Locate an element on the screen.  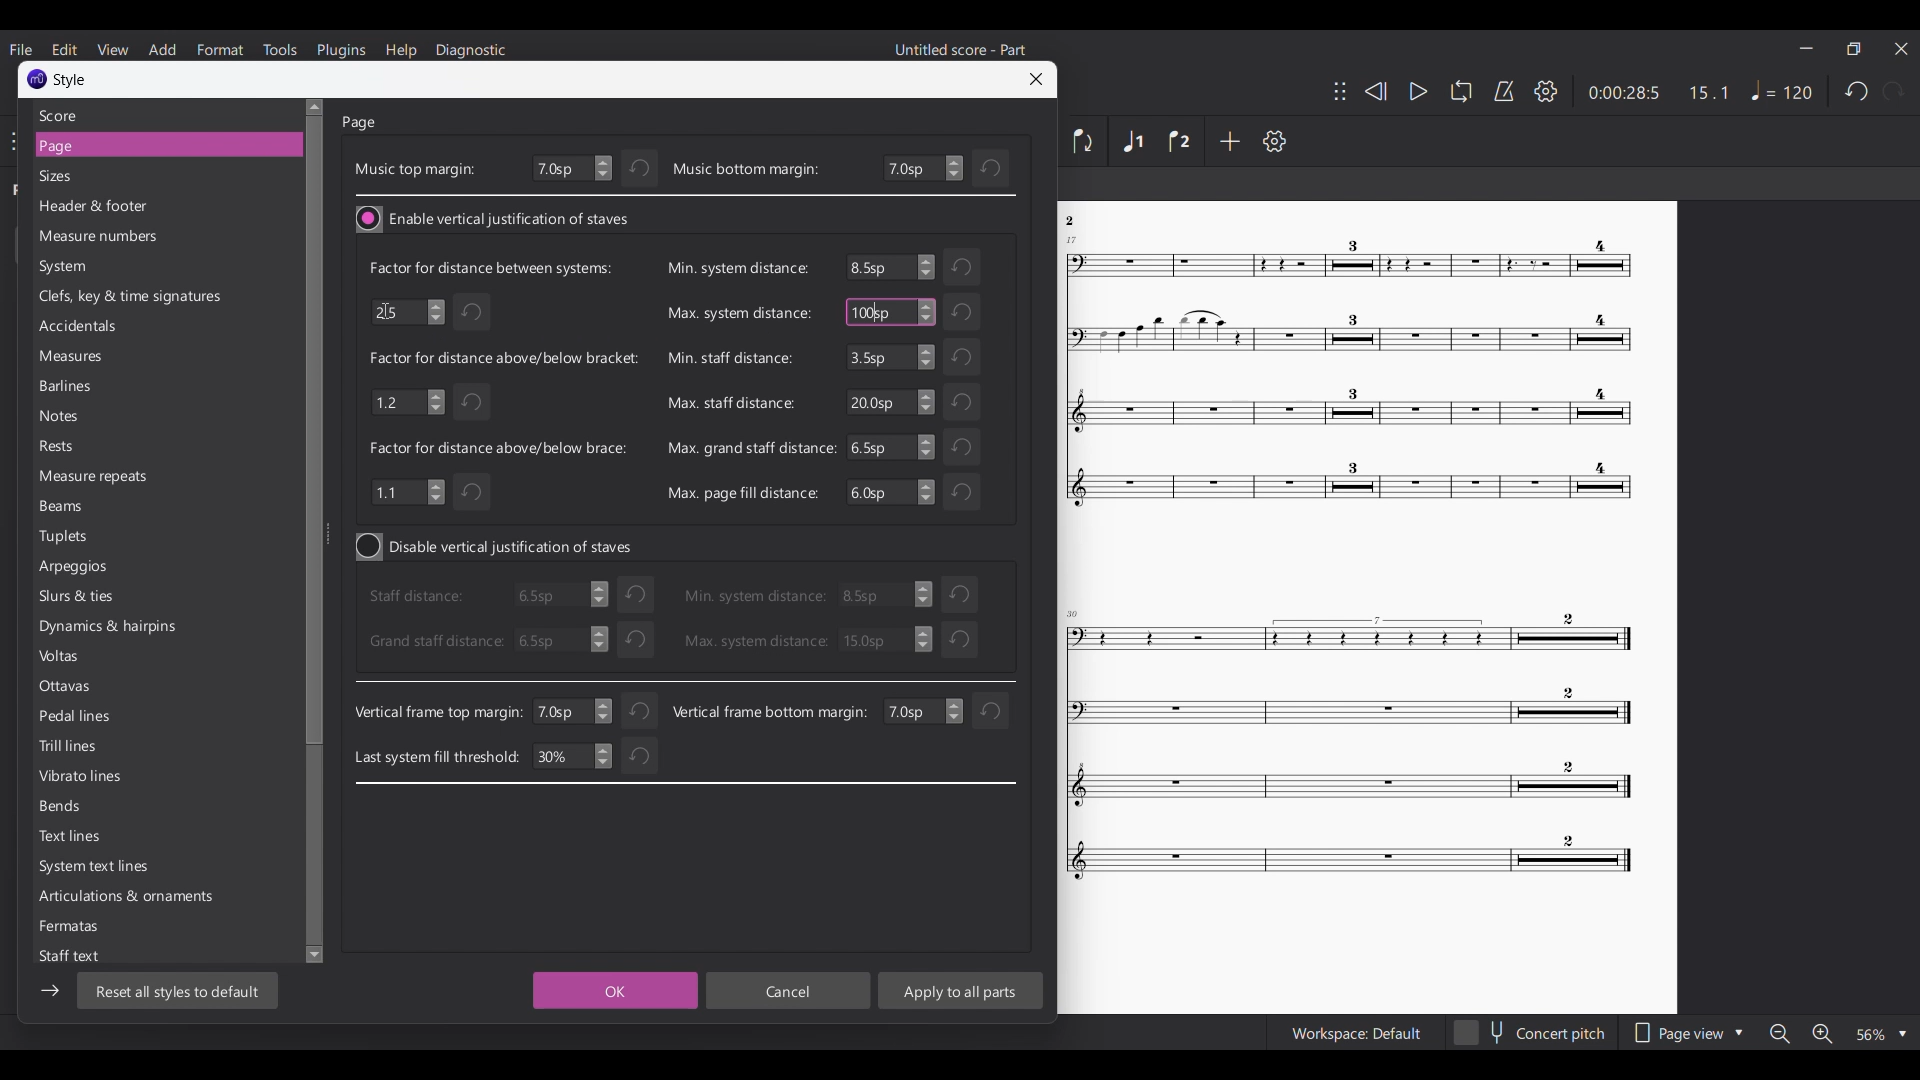
Max. staff distance is located at coordinates (728, 403).